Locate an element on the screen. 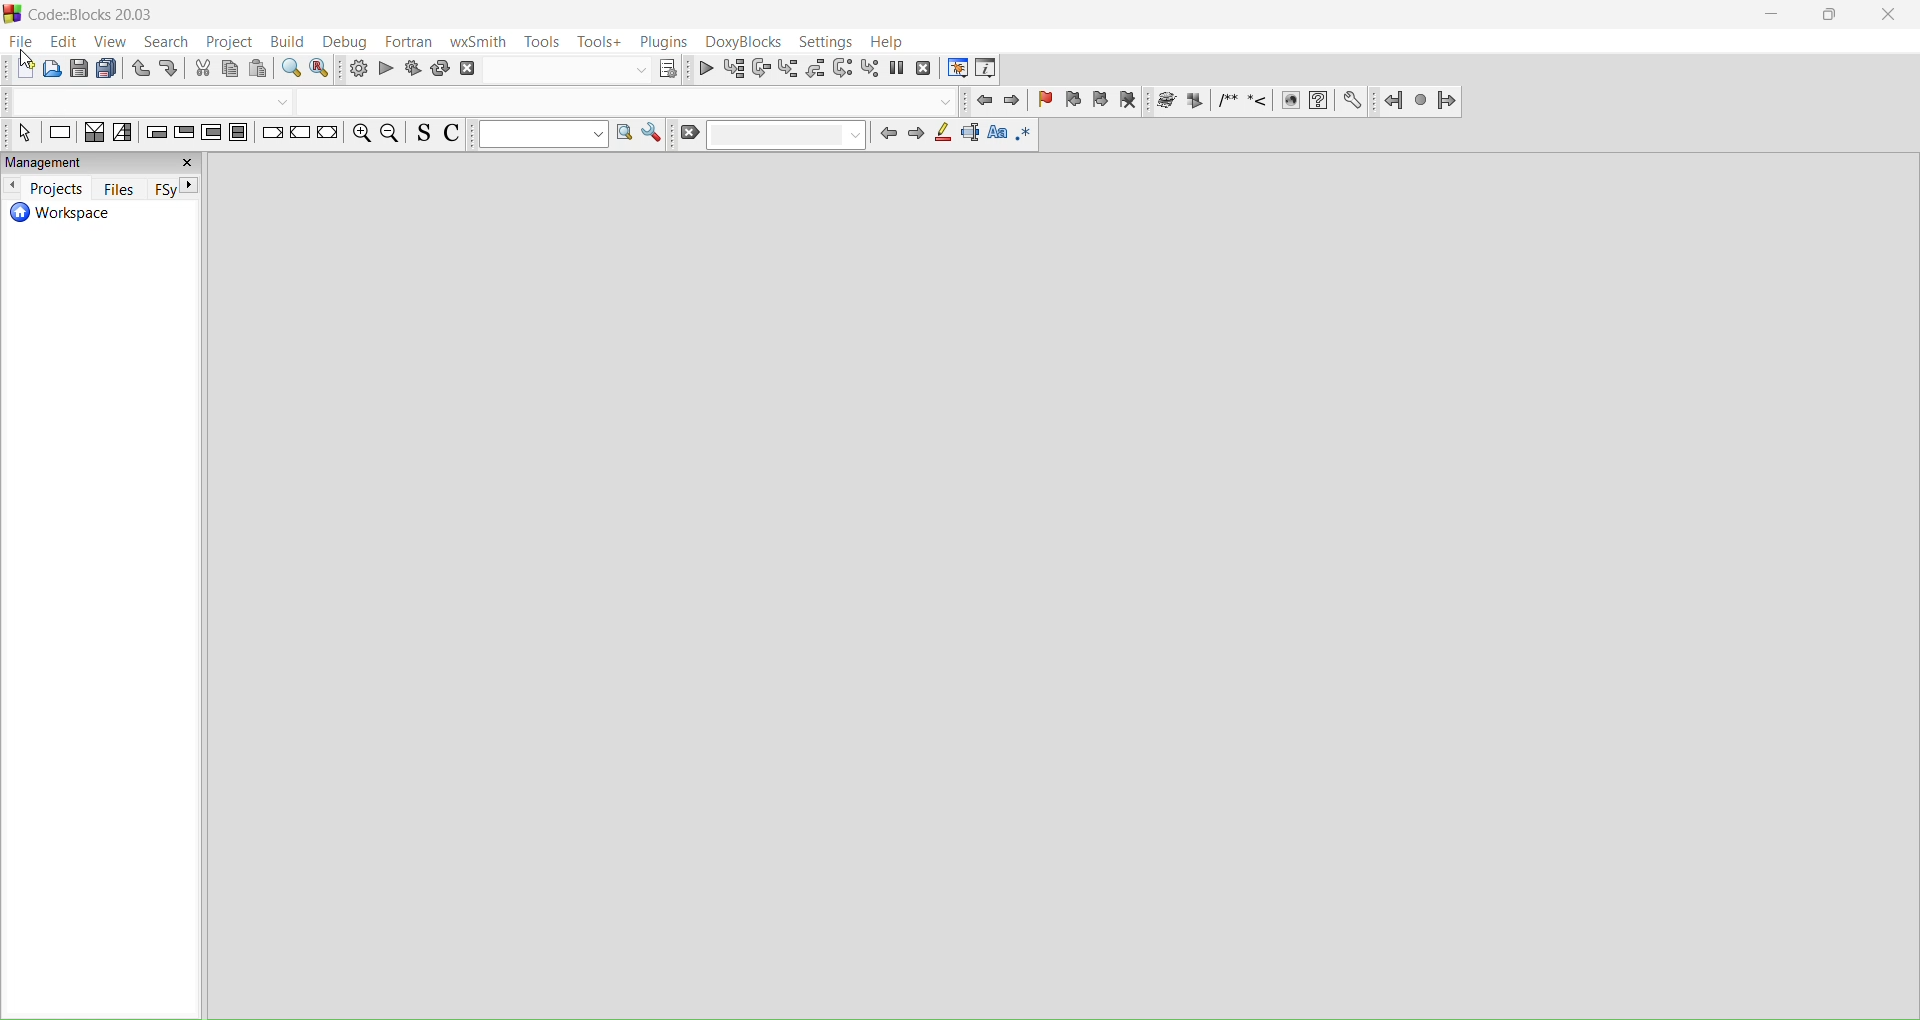 Image resolution: width=1920 pixels, height=1020 pixels. close is located at coordinates (1890, 15).